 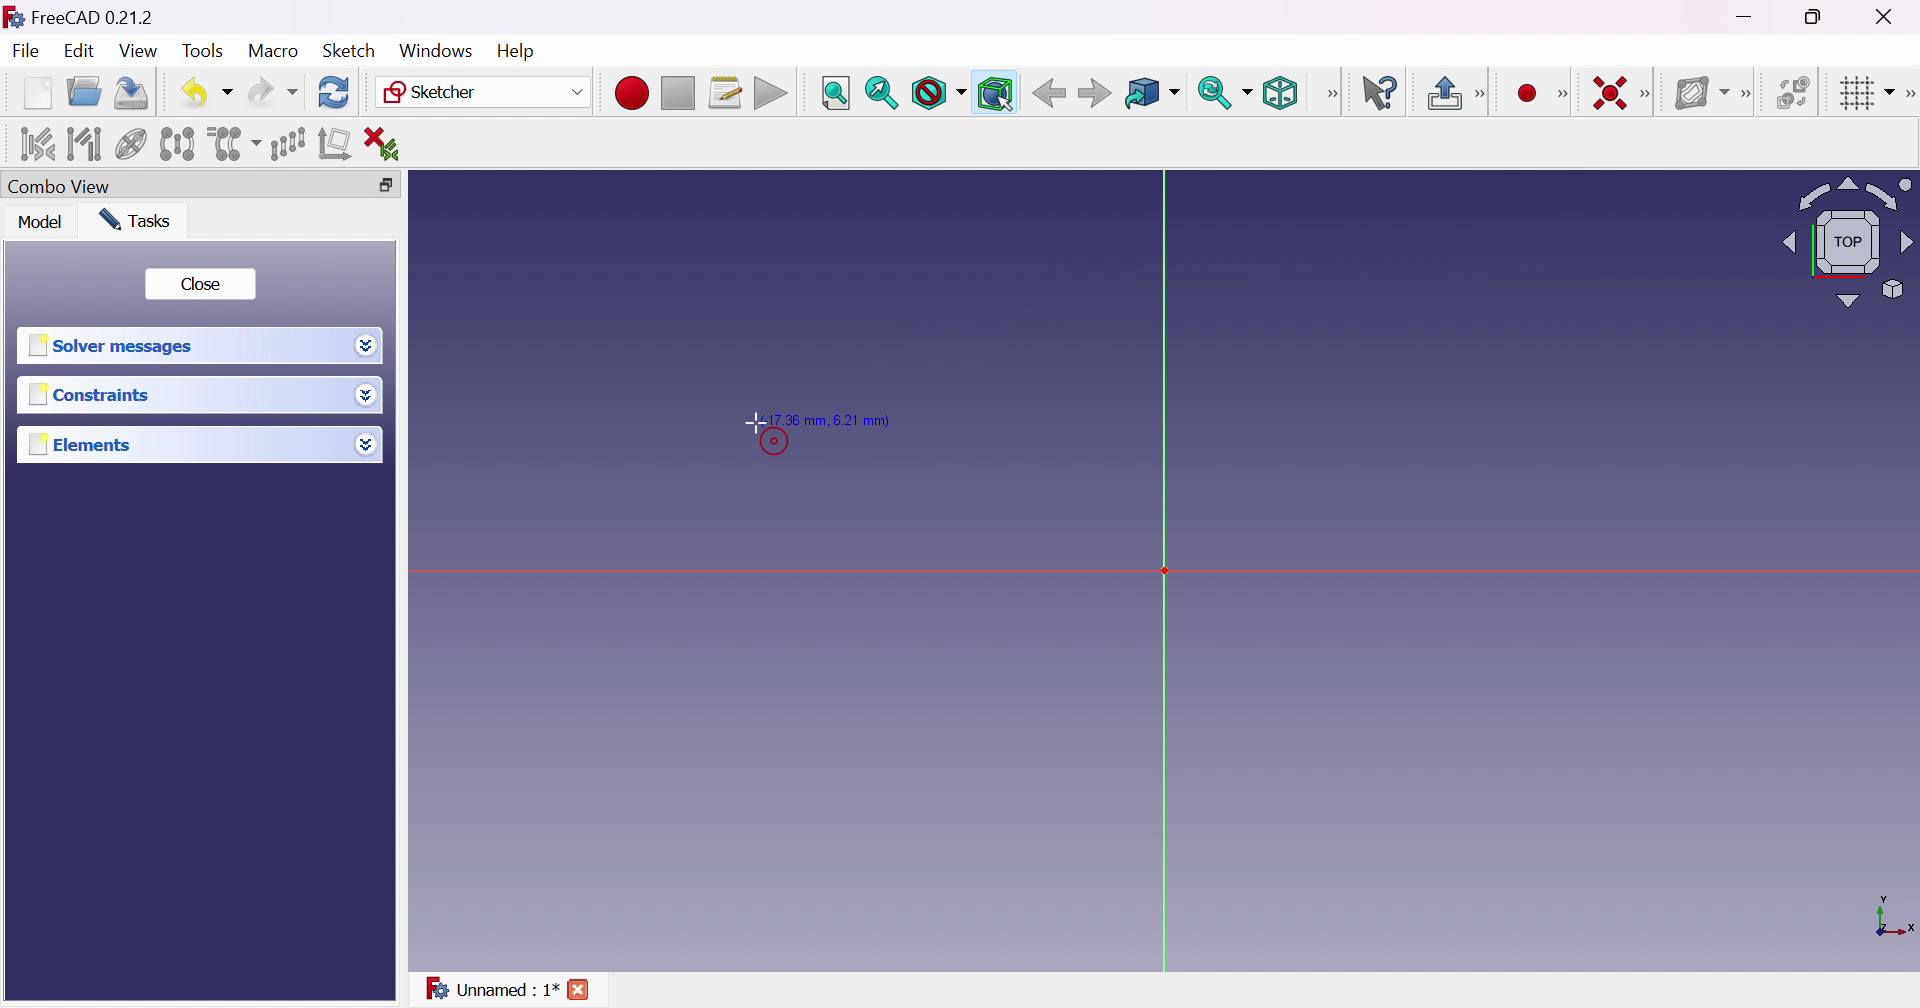 I want to click on Windows, so click(x=436, y=50).